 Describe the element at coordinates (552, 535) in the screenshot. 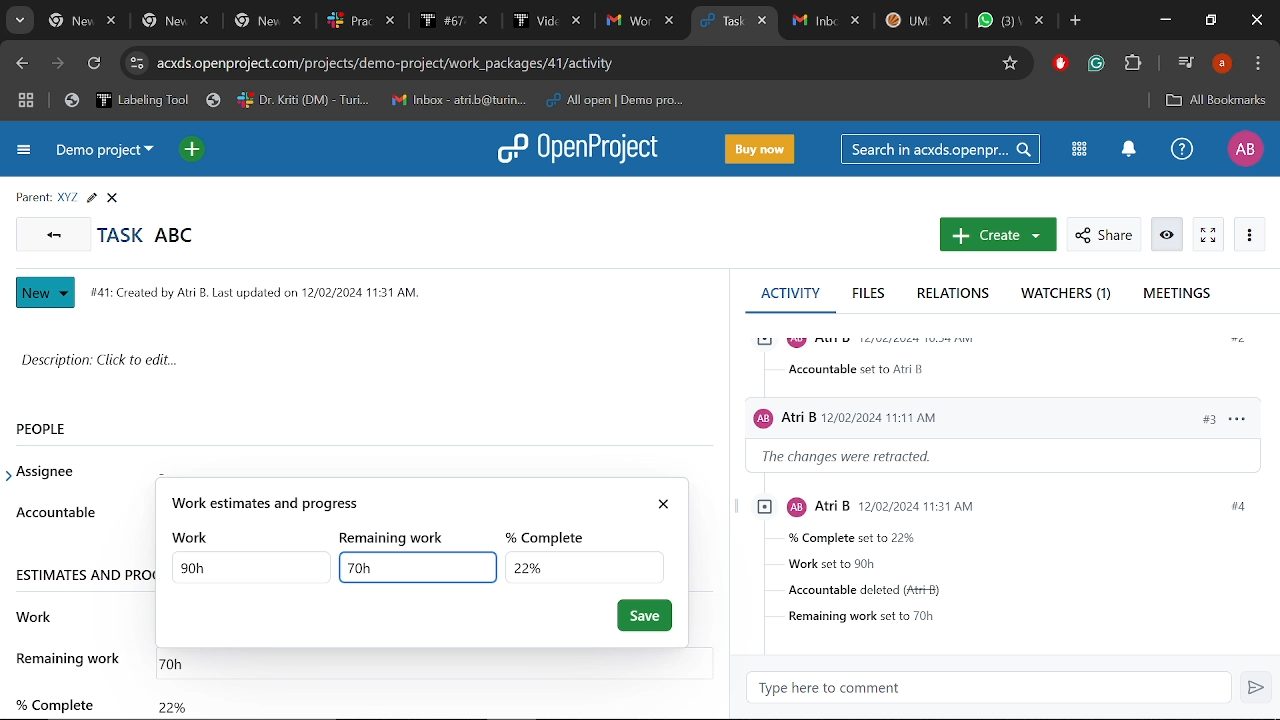

I see `% complete` at that location.